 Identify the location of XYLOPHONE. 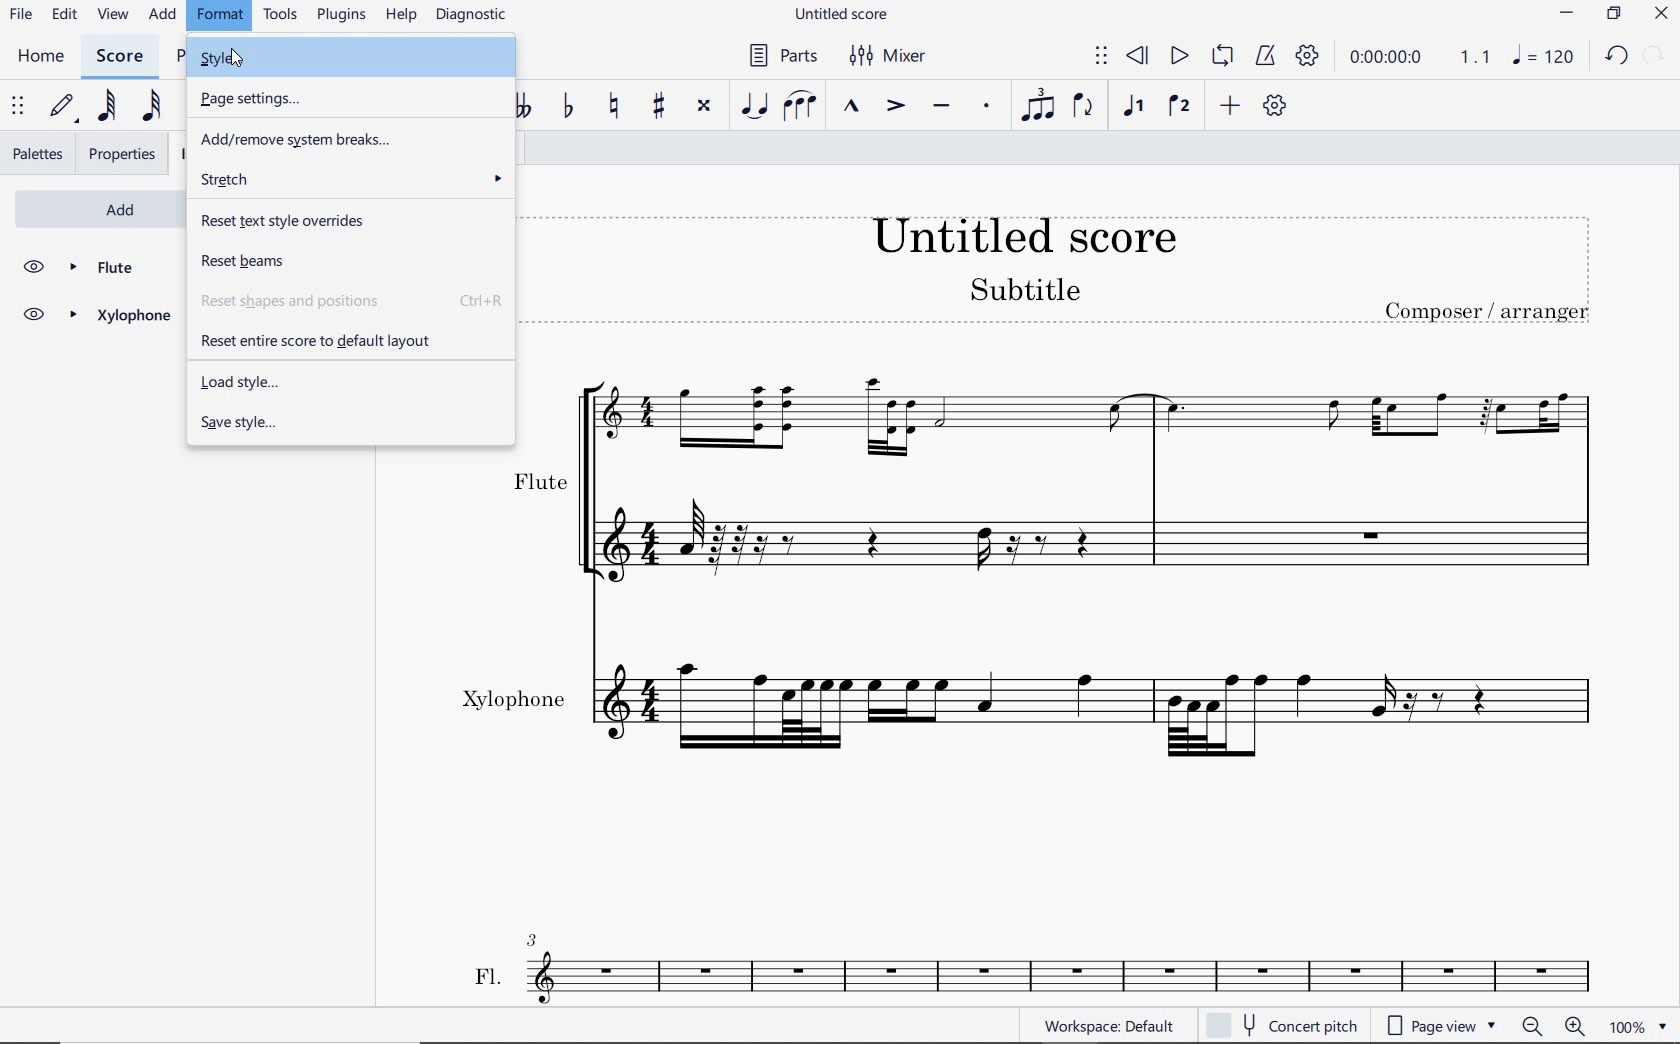
(96, 318).